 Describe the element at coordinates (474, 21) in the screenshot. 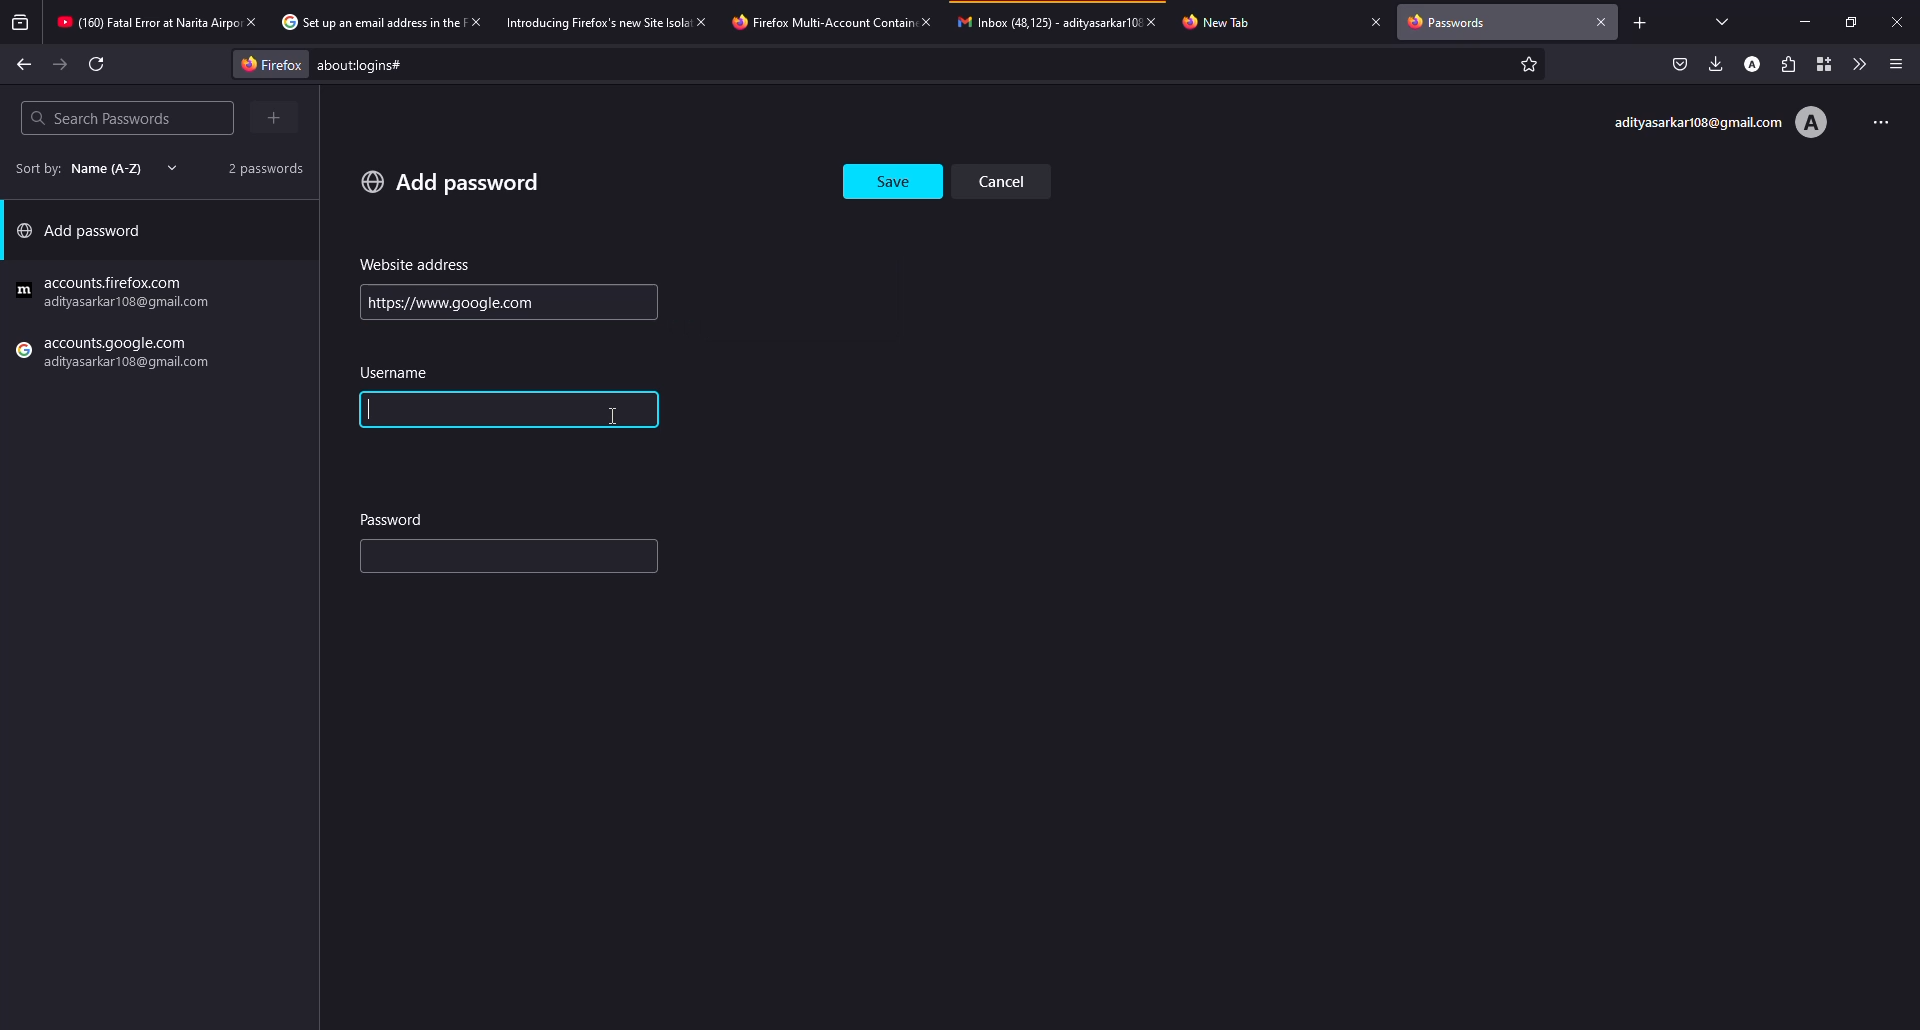

I see `close` at that location.